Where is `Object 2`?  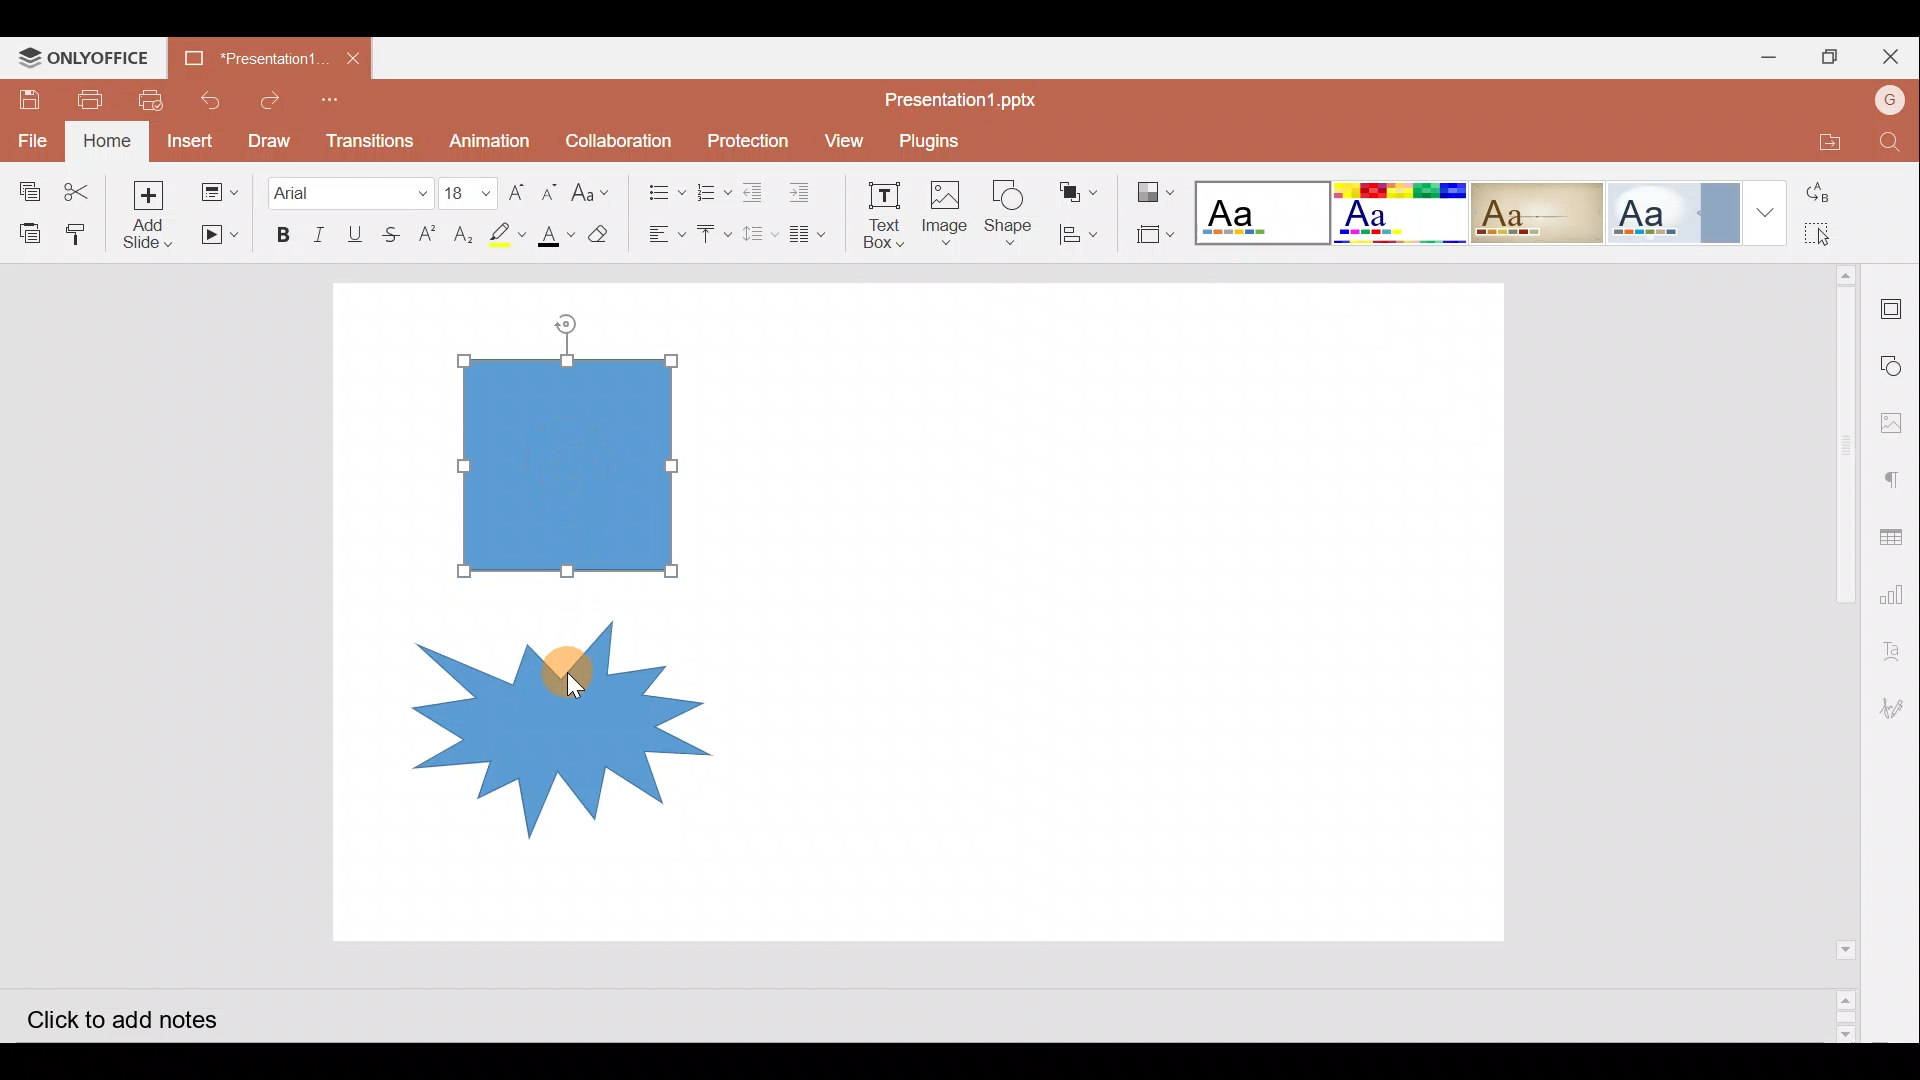 Object 2 is located at coordinates (539, 714).